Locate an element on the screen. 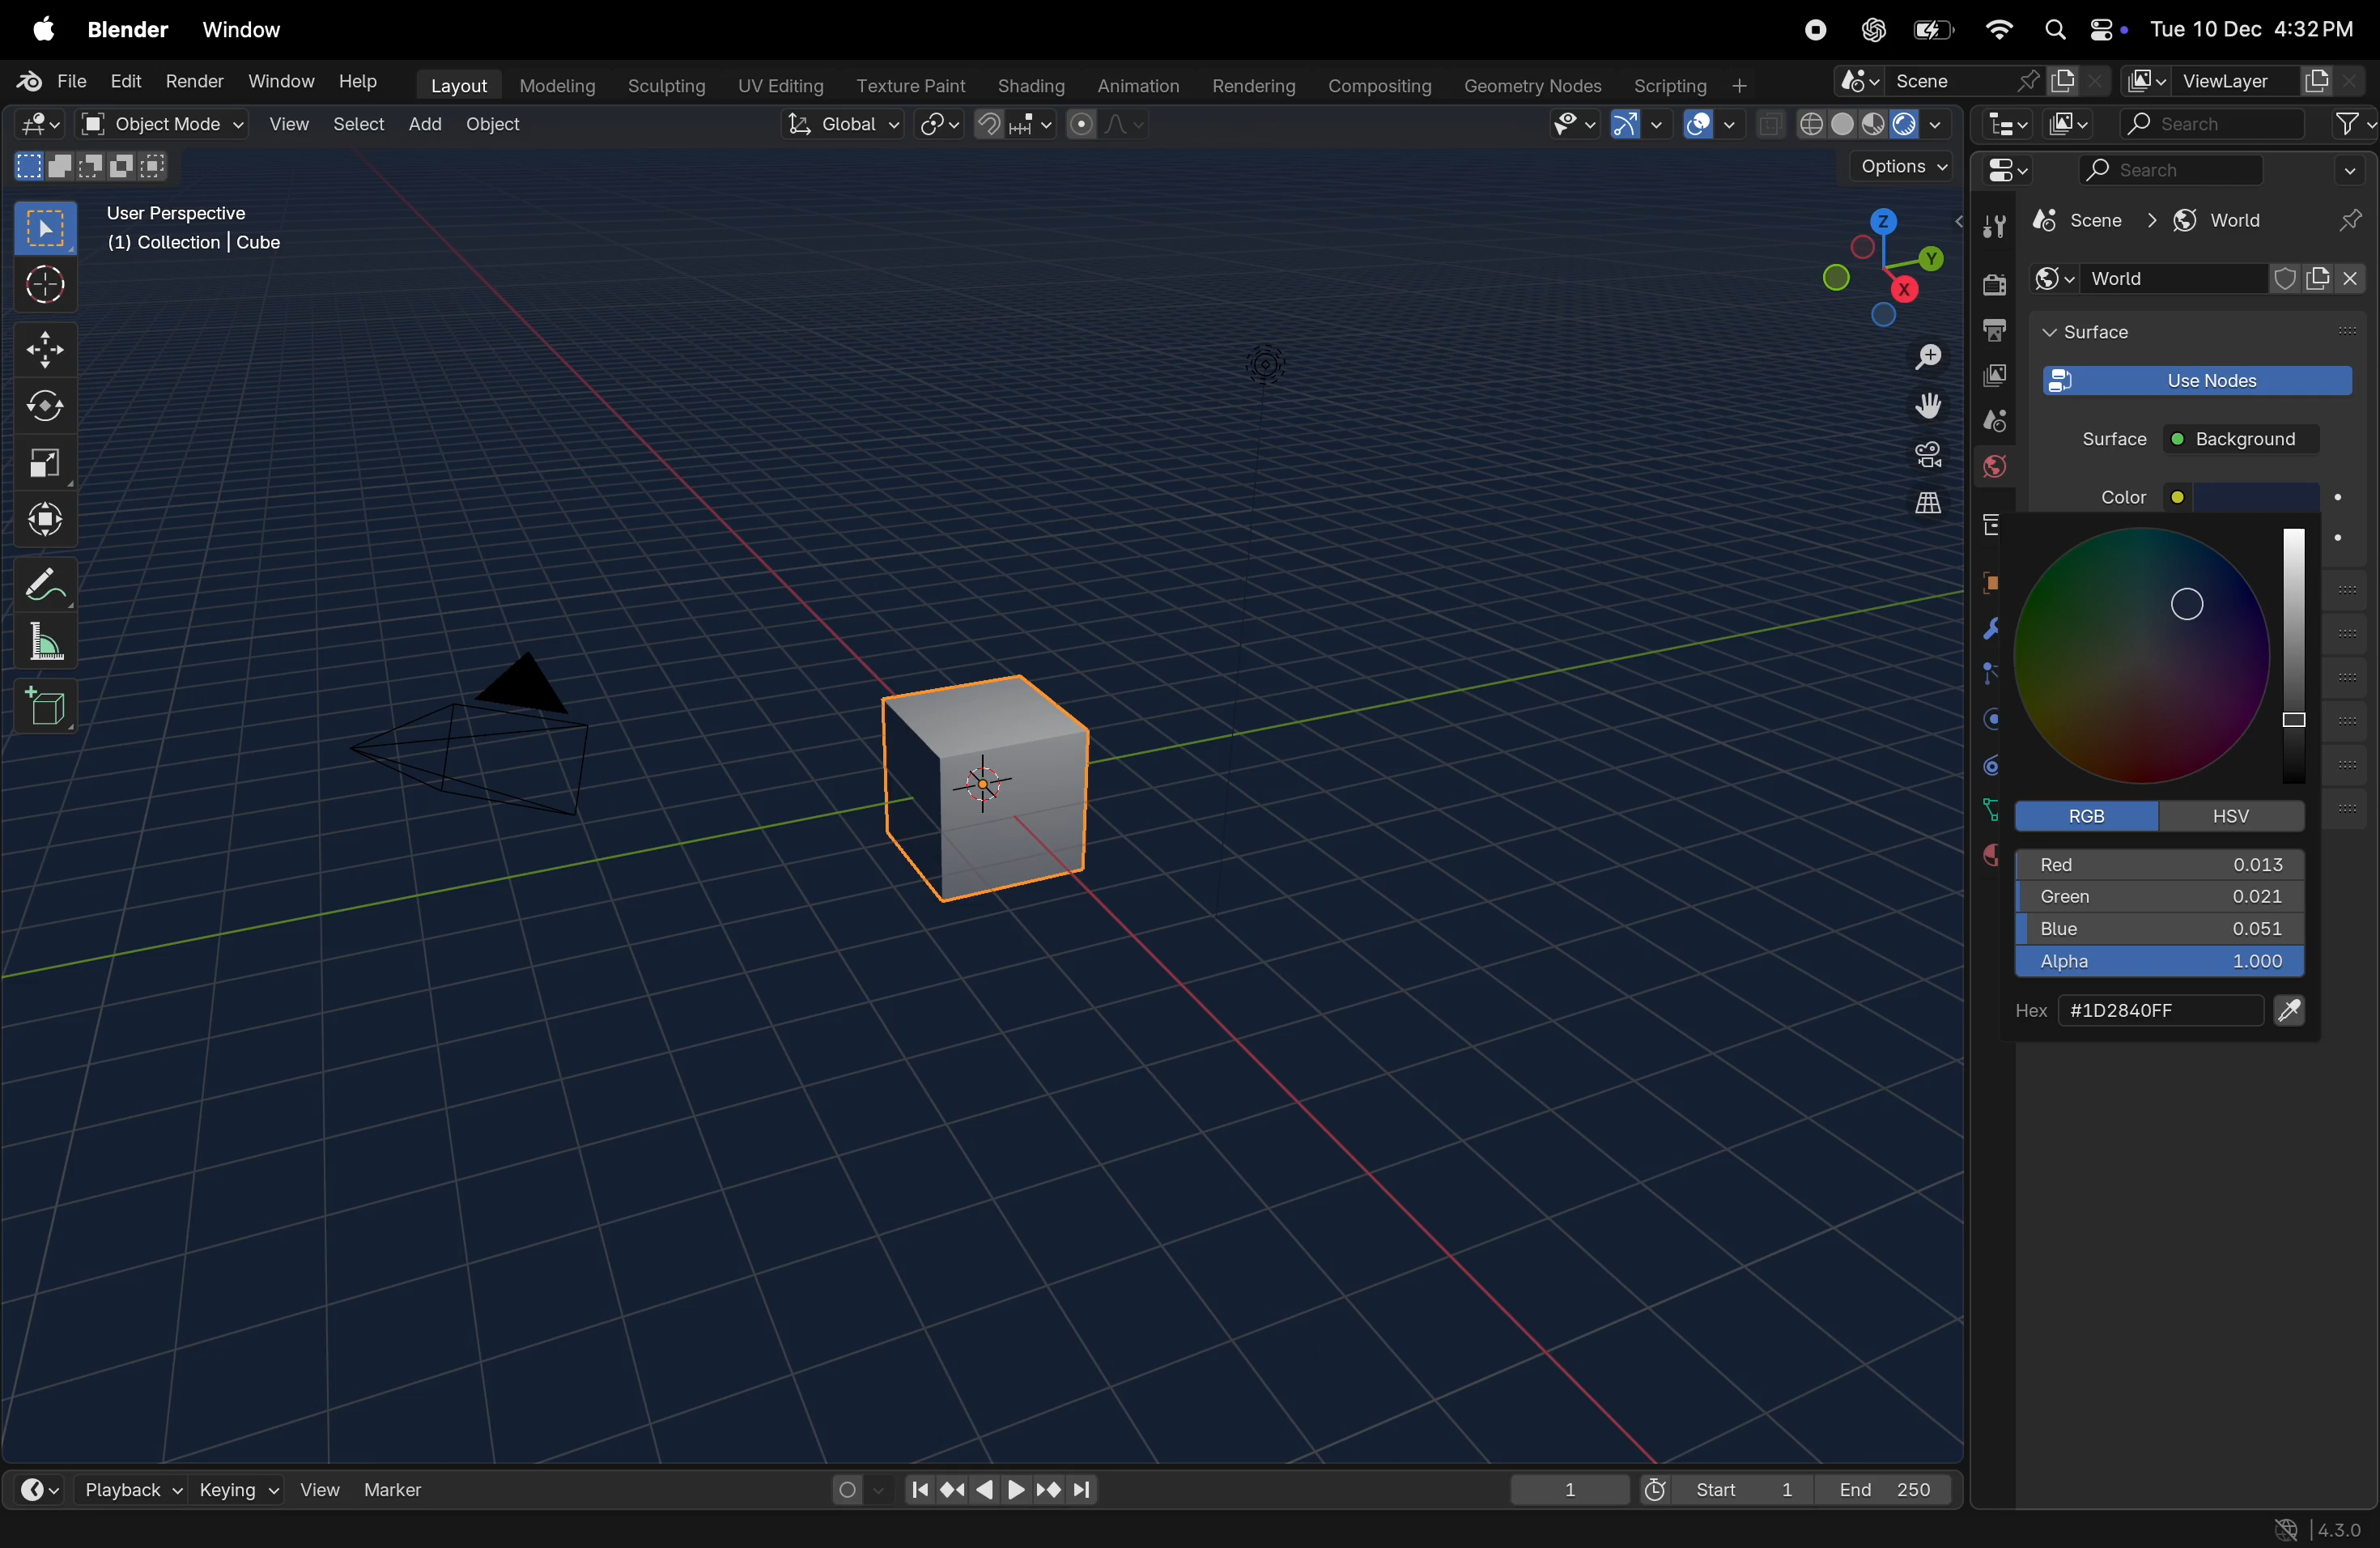  render is located at coordinates (1992, 284).